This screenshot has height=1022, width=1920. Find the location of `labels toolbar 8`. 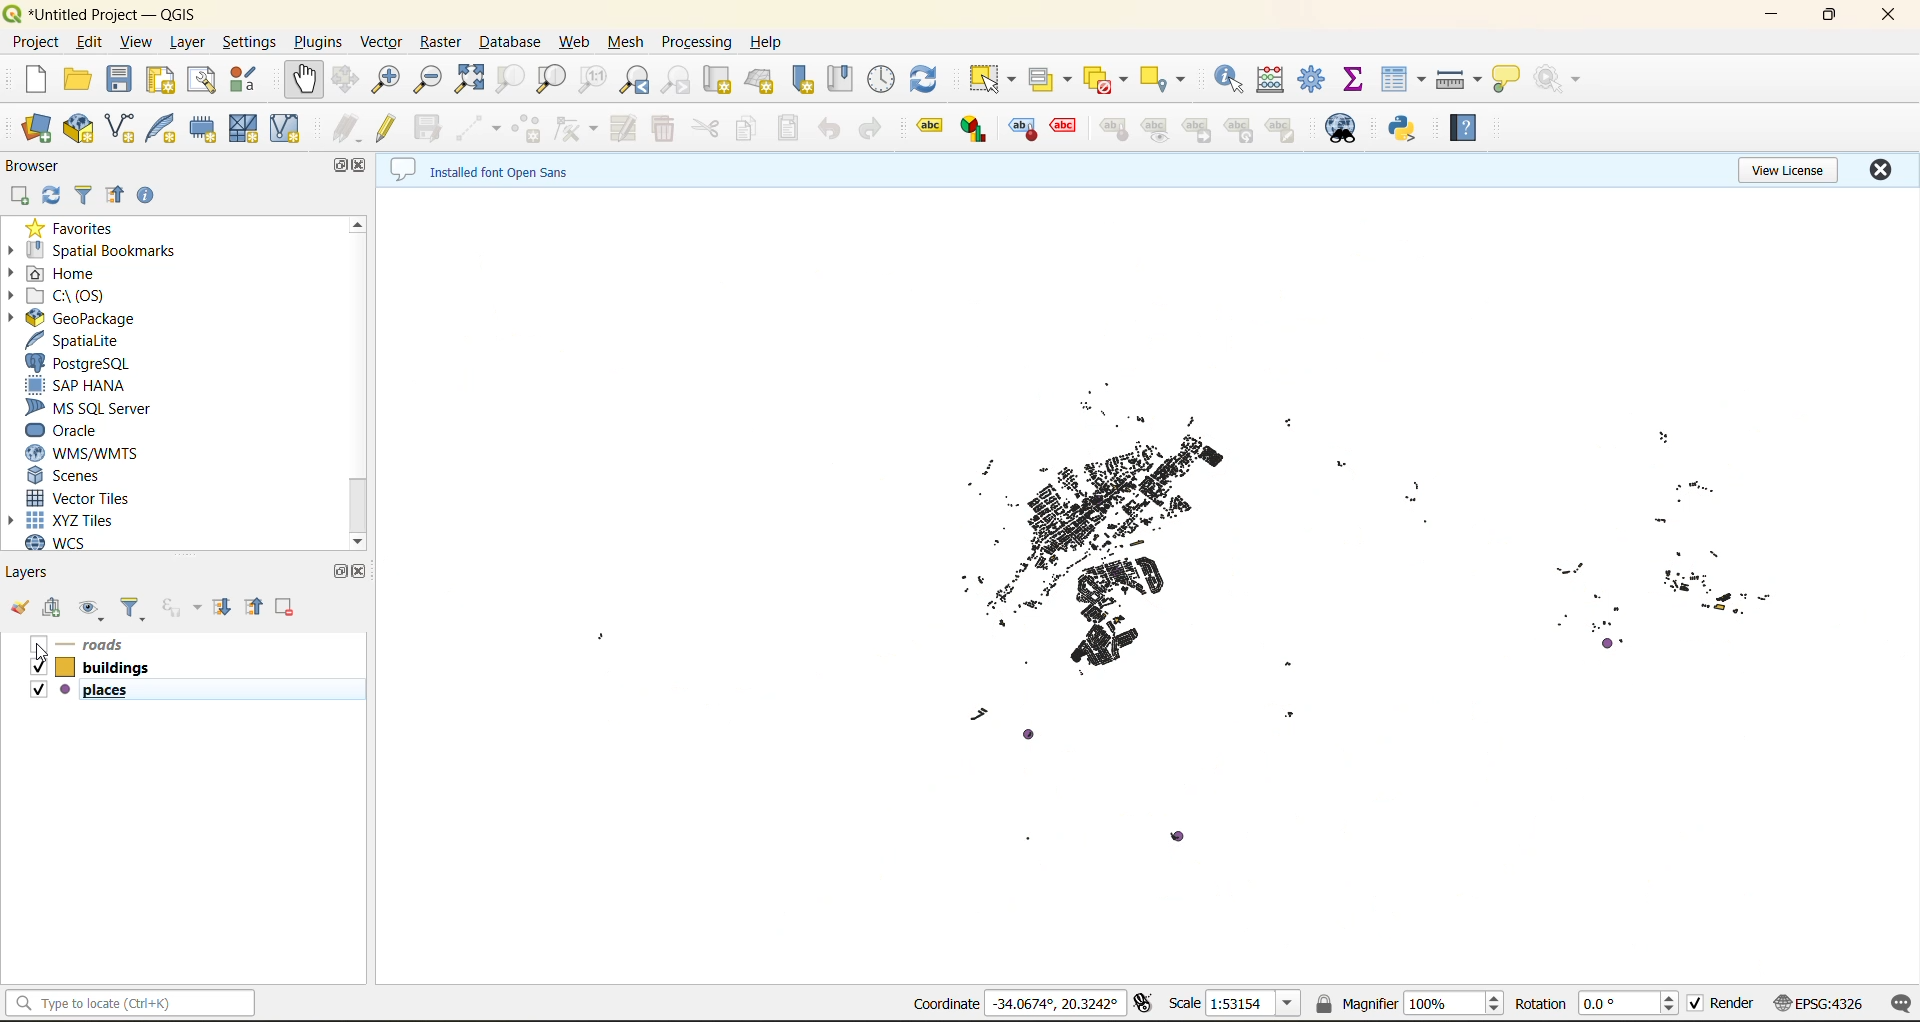

labels toolbar 8 is located at coordinates (1239, 131).